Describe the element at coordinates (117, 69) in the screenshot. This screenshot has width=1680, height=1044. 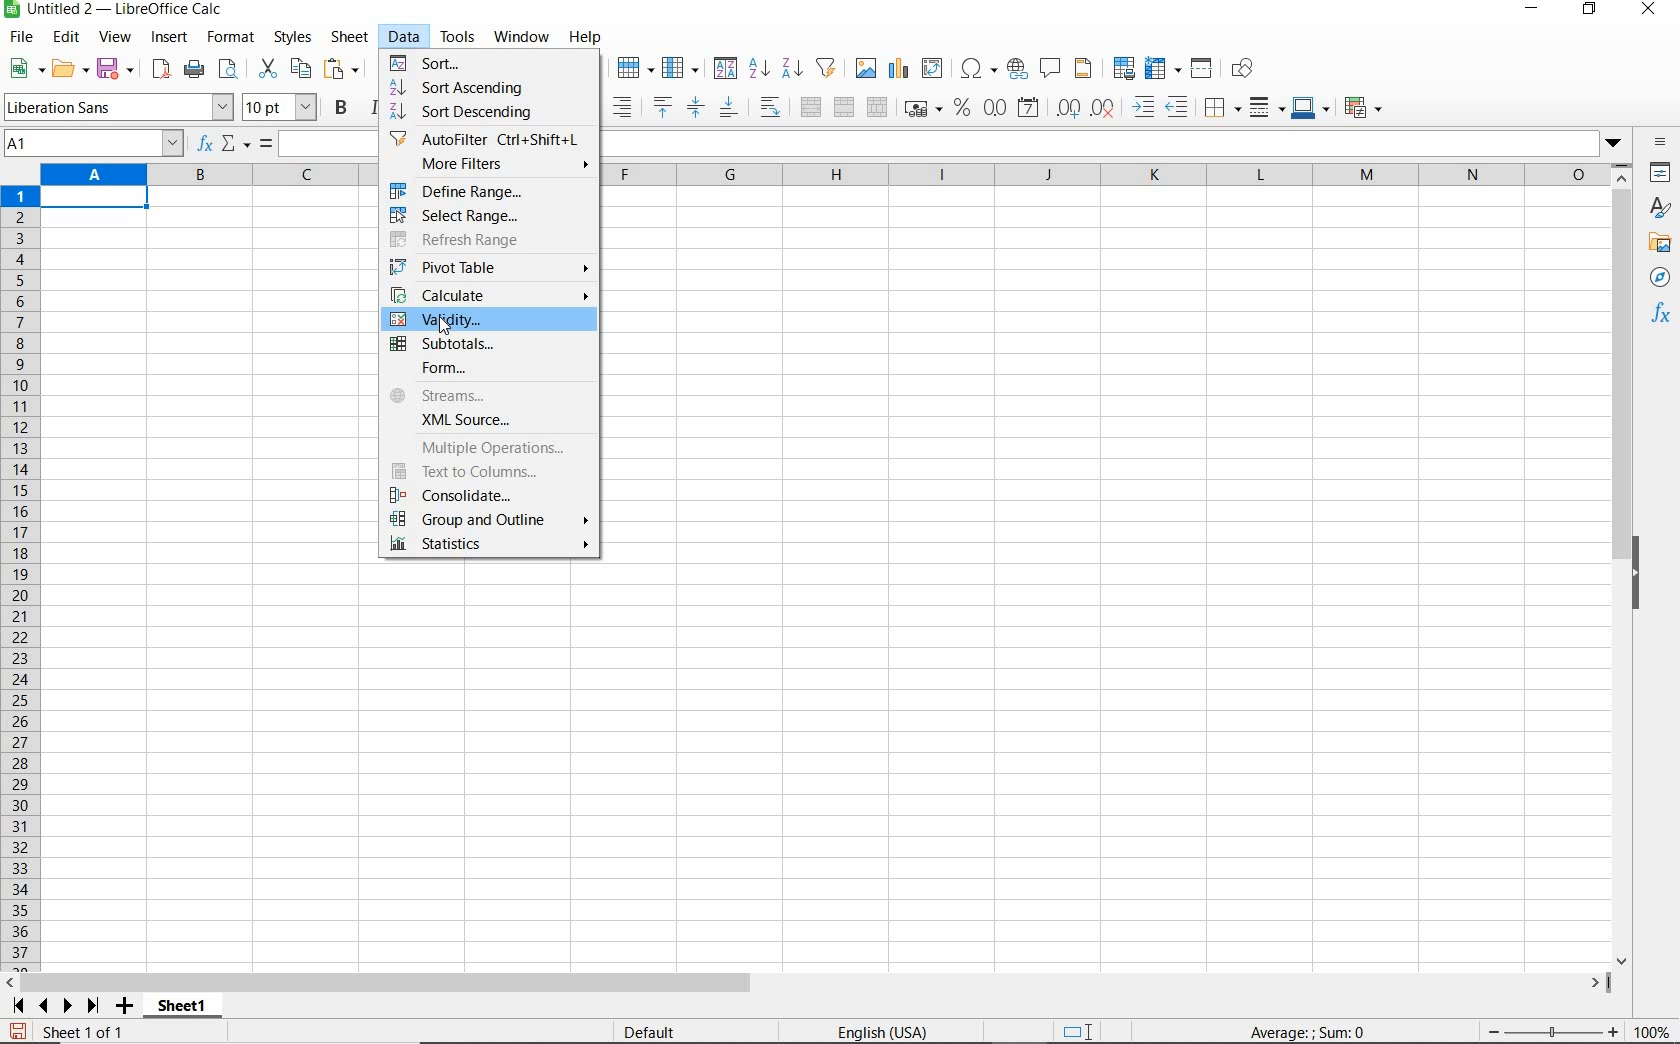
I see `save` at that location.